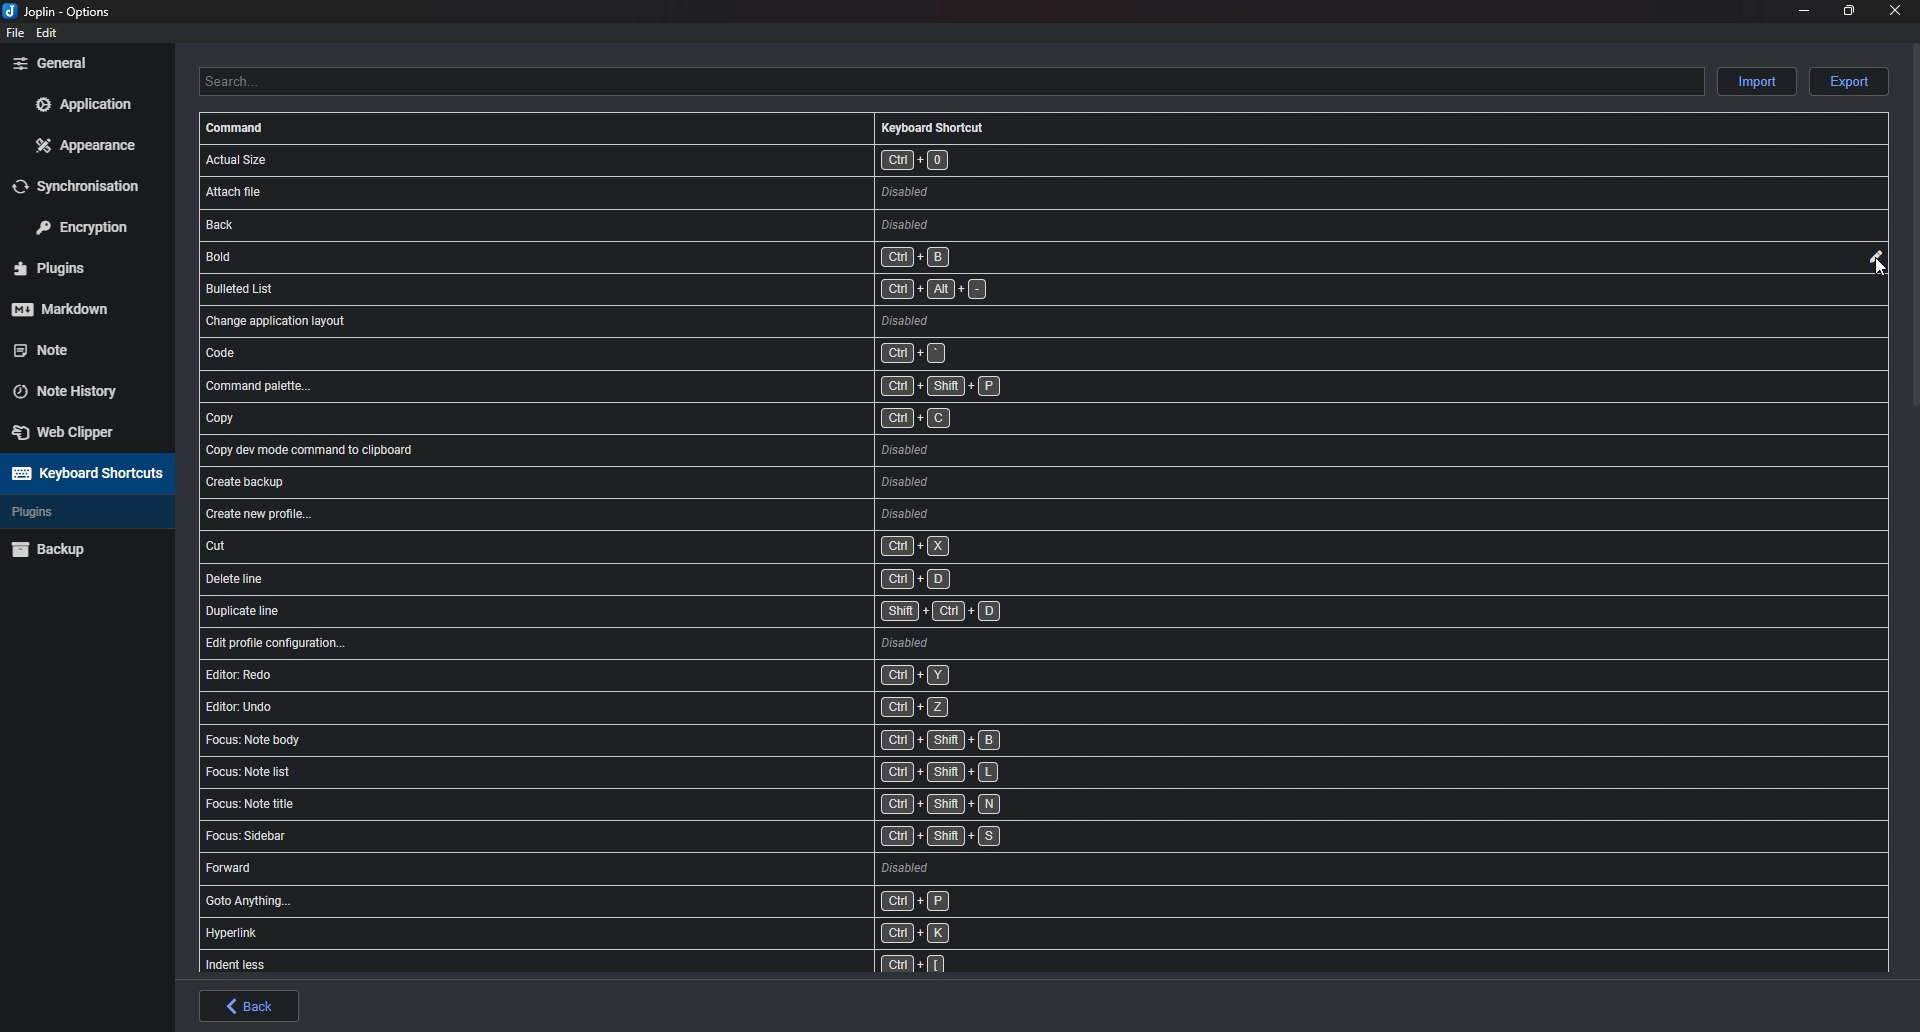 The height and width of the screenshot is (1032, 1920). Describe the element at coordinates (644, 965) in the screenshot. I see `shortcut` at that location.